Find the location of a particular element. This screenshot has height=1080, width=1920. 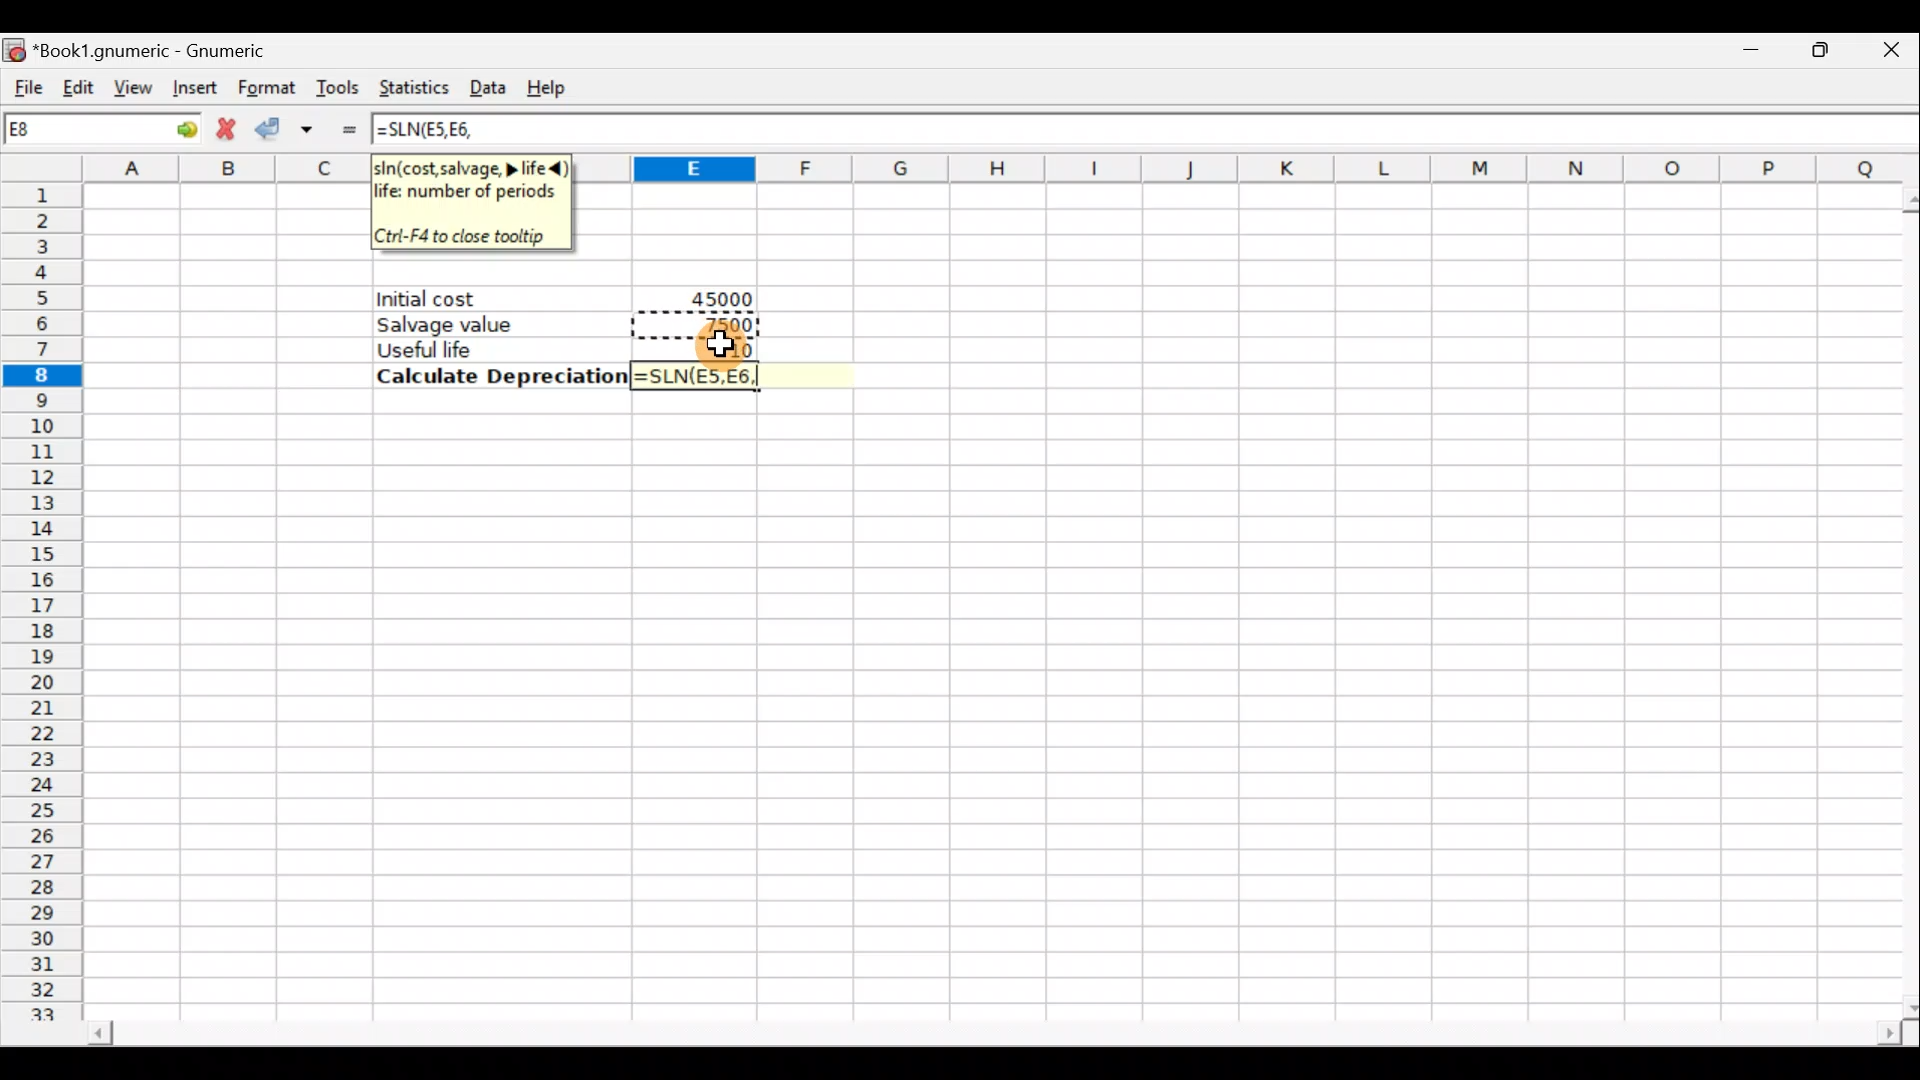

Scroll bar is located at coordinates (974, 1028).